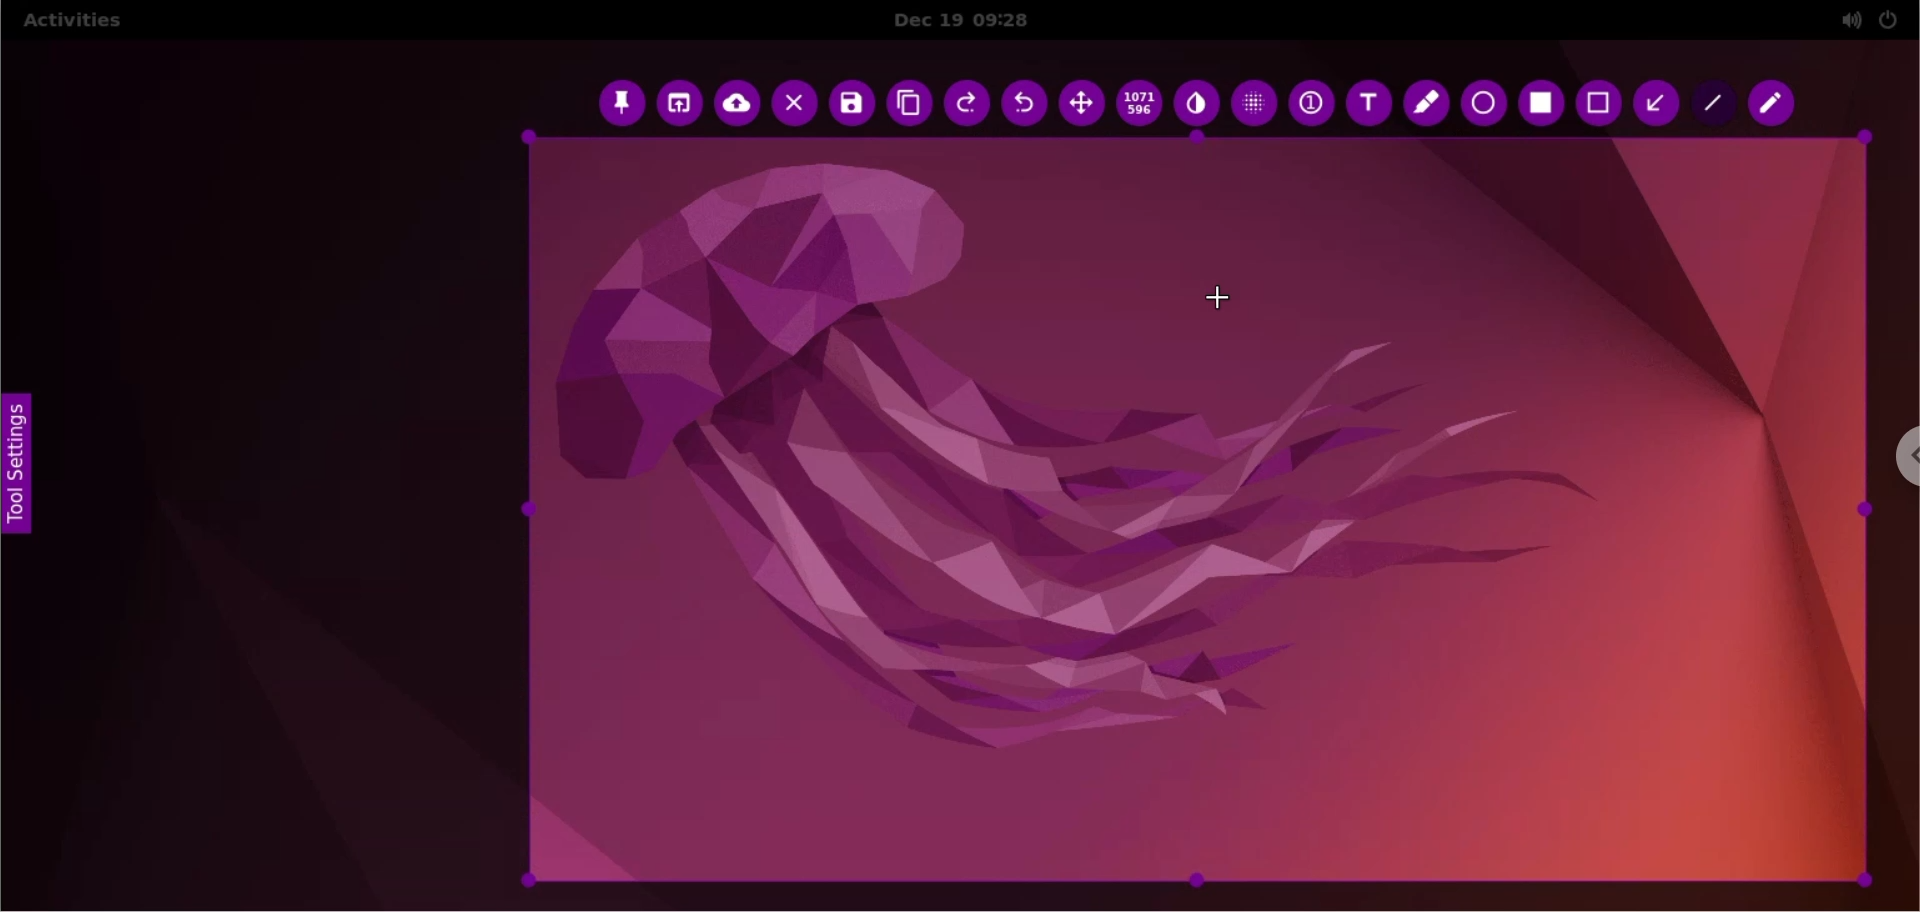 The image size is (1920, 912). I want to click on cancel capture, so click(796, 103).